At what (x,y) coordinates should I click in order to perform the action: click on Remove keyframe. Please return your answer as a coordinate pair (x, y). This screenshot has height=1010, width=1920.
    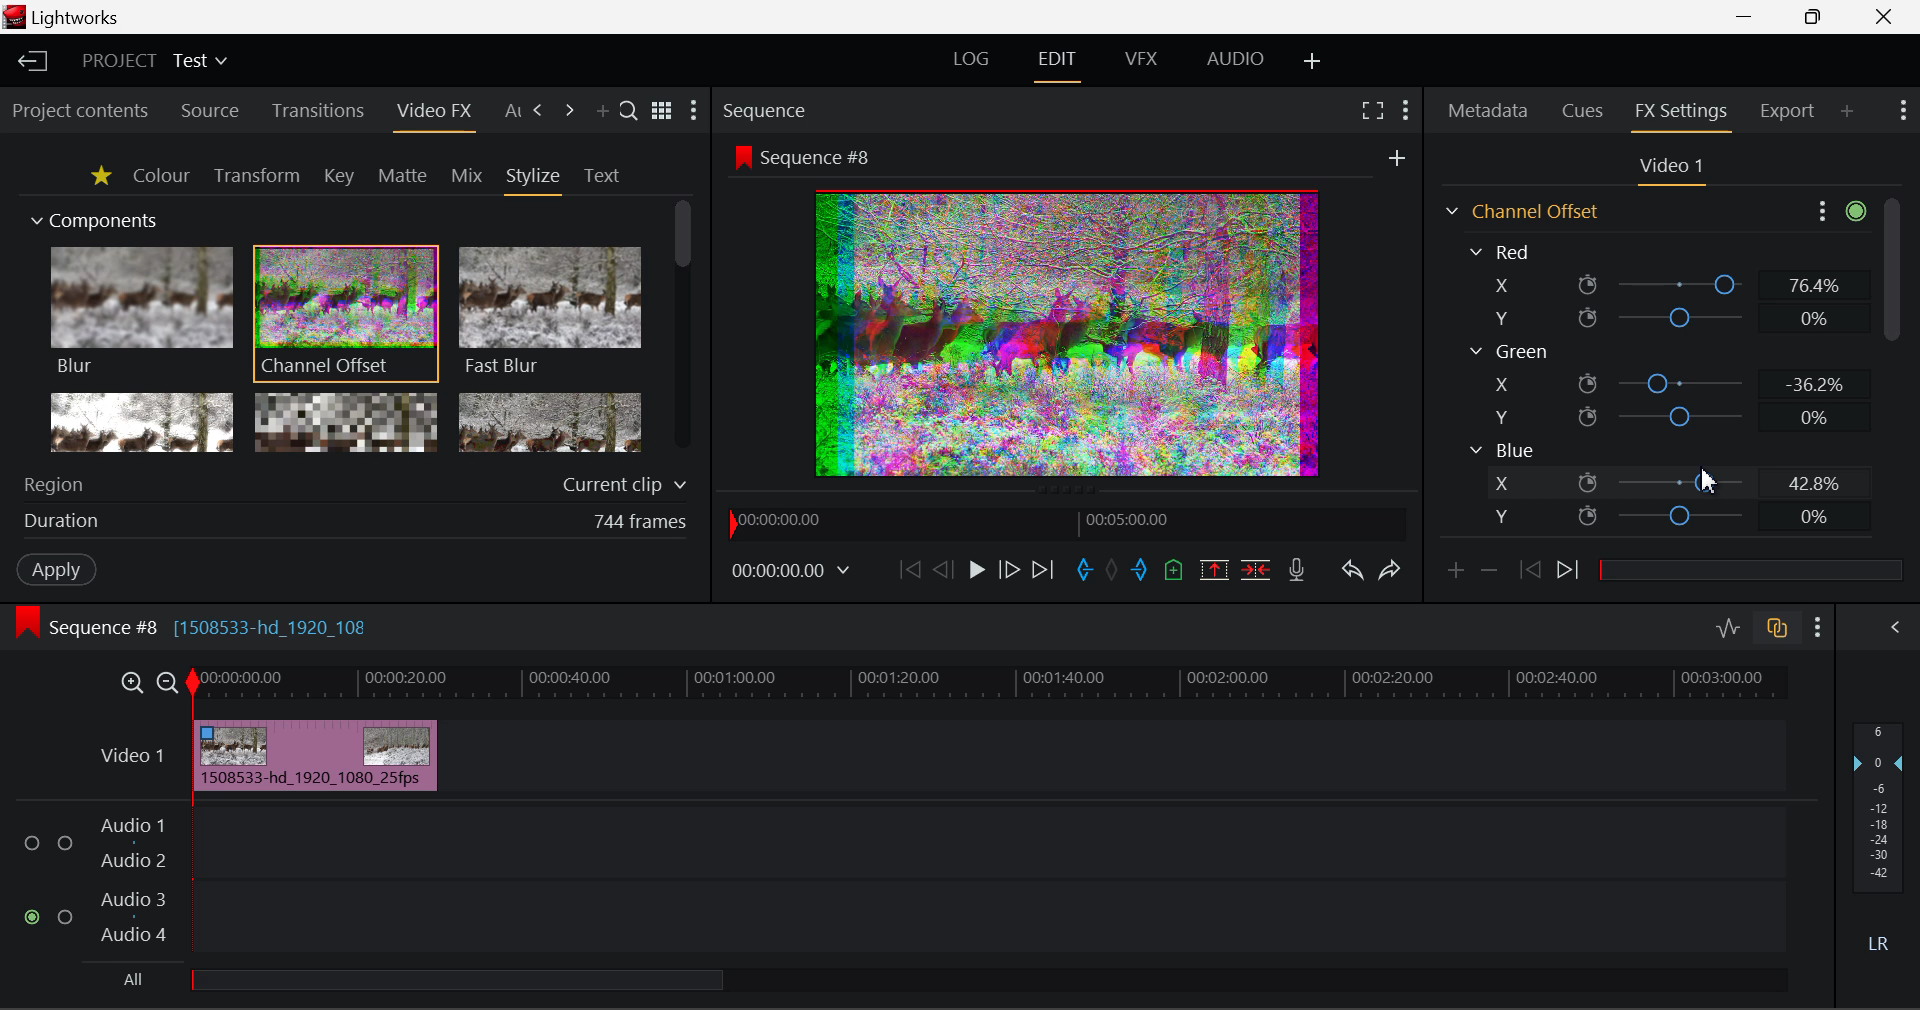
    Looking at the image, I should click on (1490, 576).